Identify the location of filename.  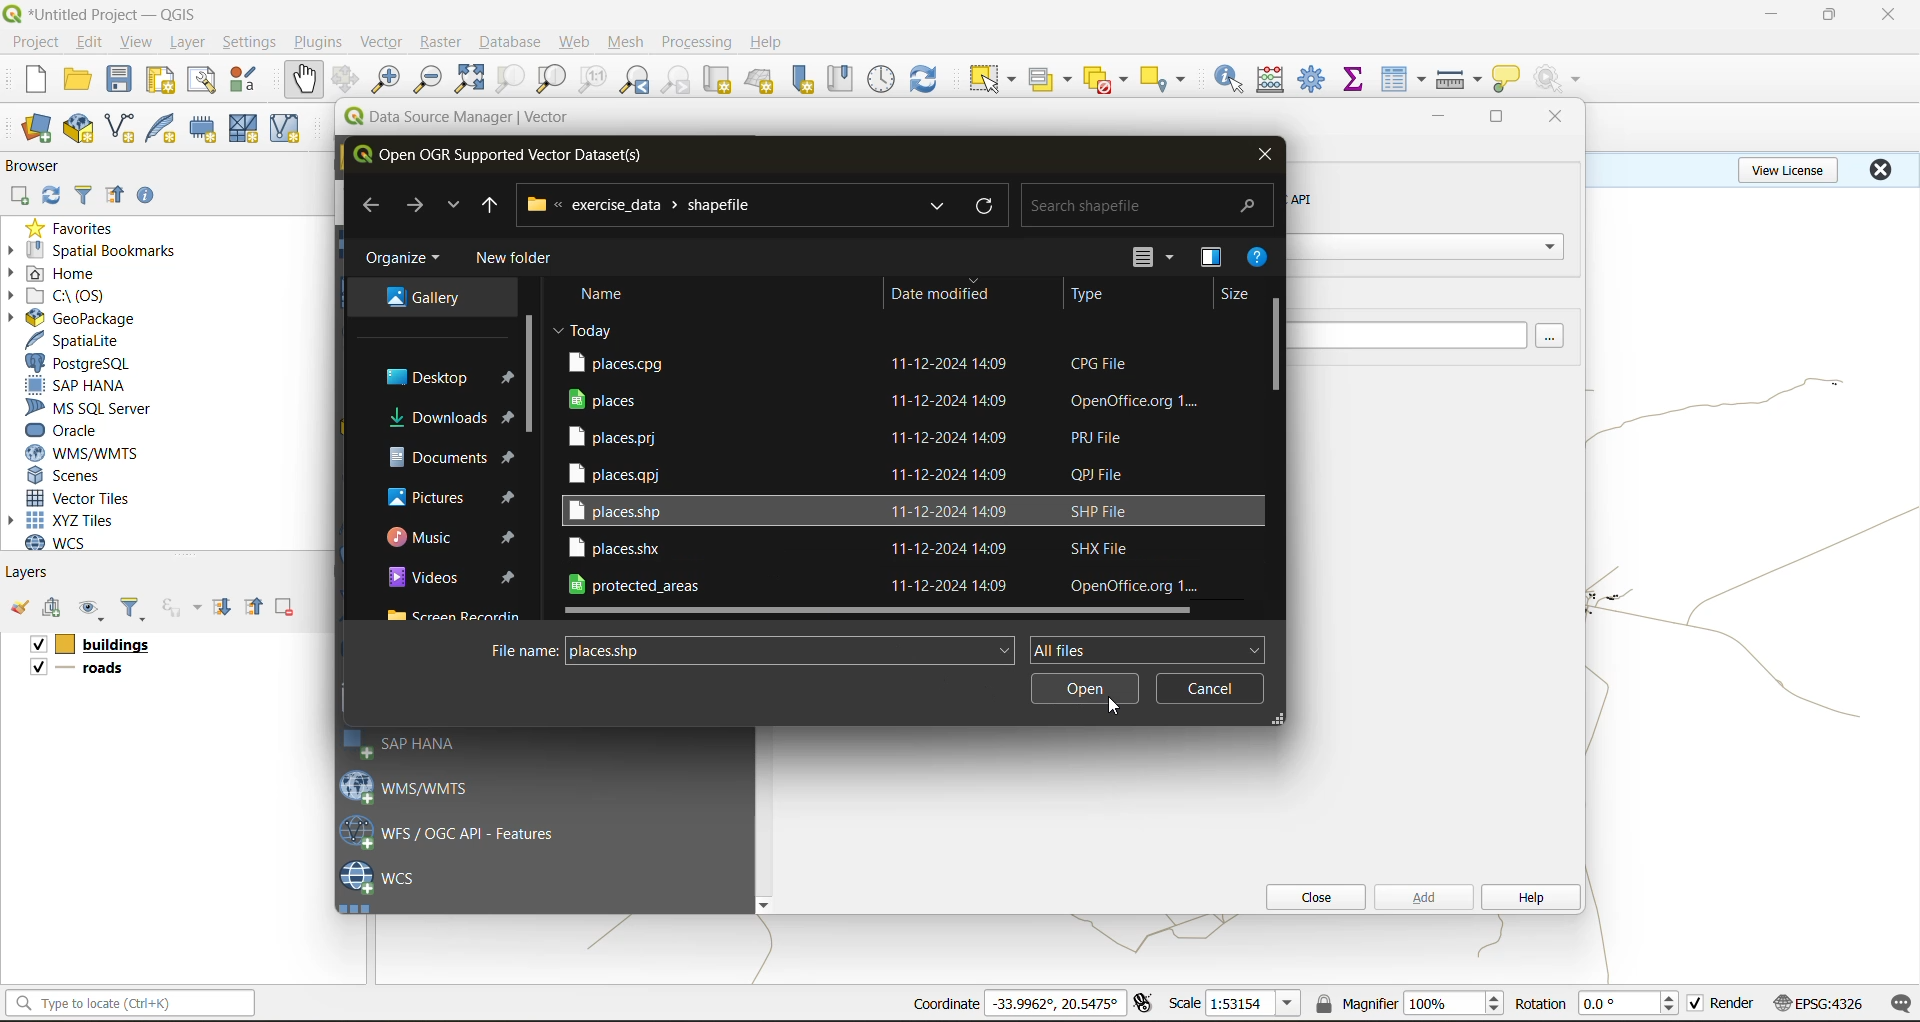
(521, 650).